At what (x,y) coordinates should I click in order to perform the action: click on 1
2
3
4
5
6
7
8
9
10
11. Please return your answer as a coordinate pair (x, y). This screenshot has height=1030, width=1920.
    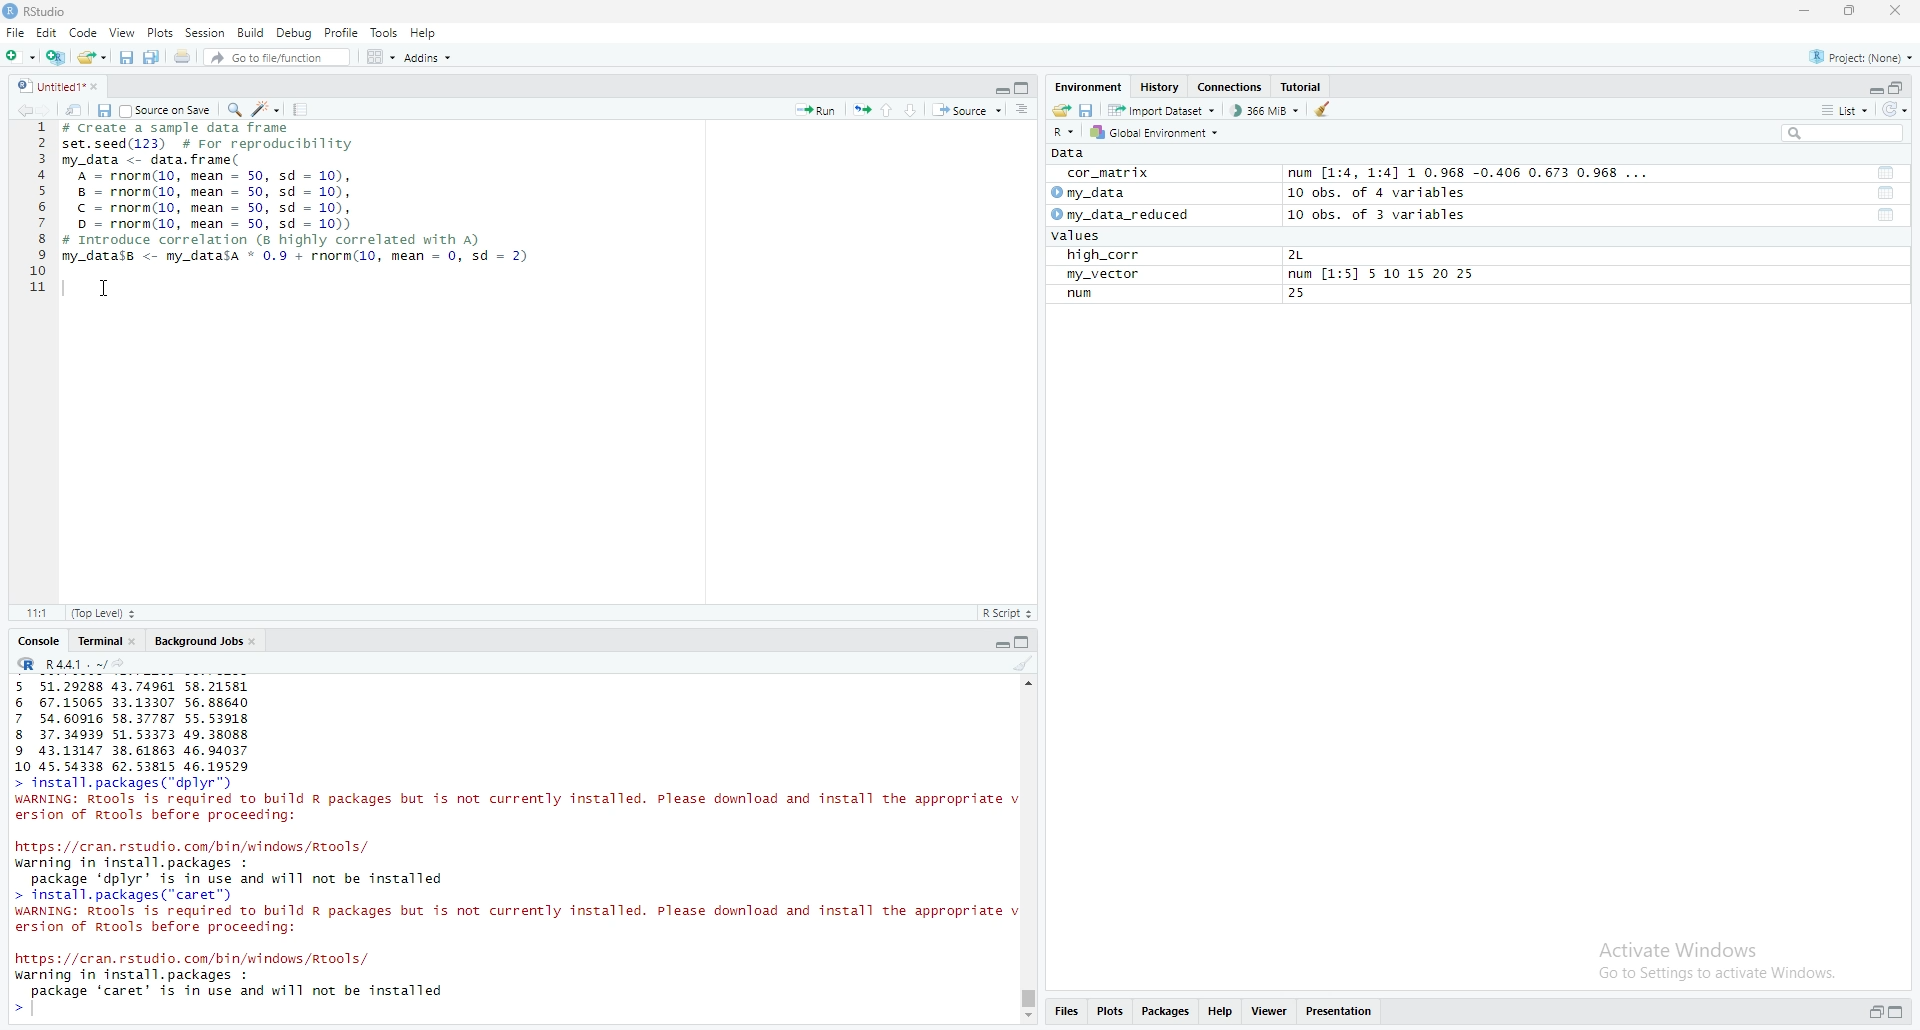
    Looking at the image, I should click on (39, 212).